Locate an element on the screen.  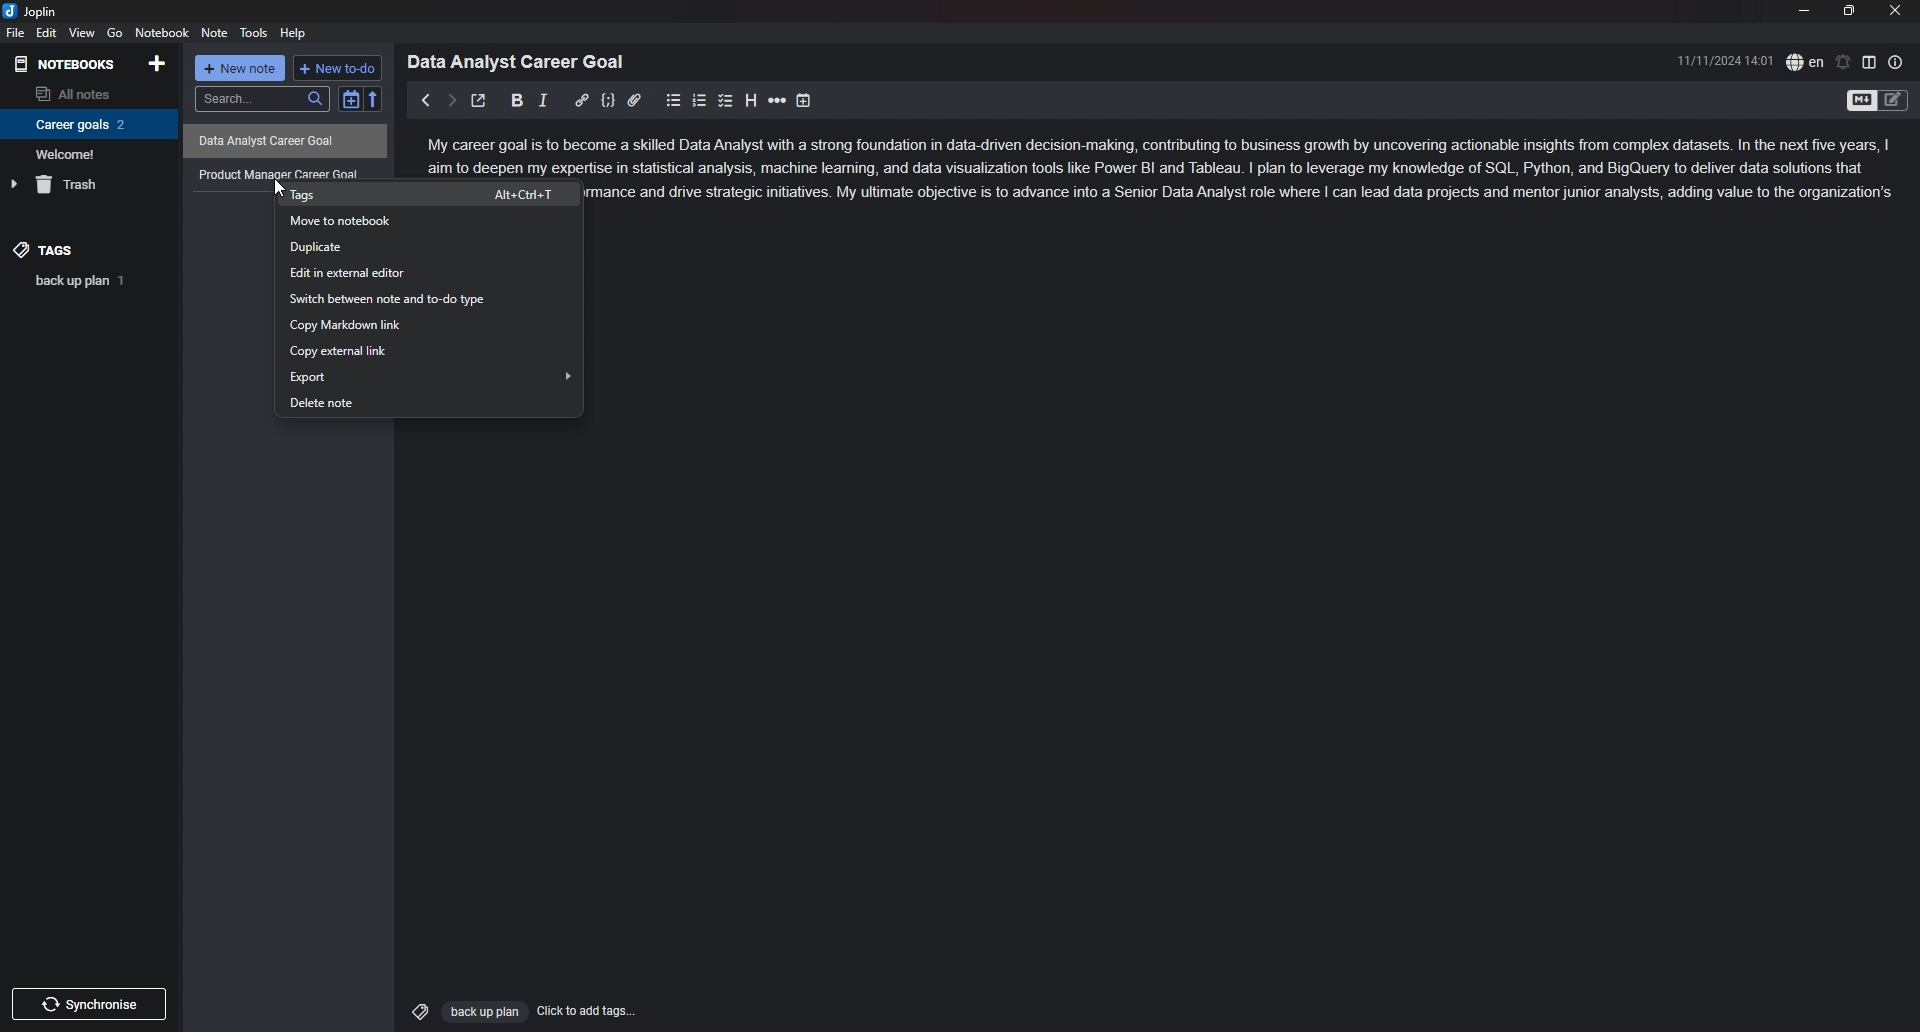
minimize is located at coordinates (1803, 10).